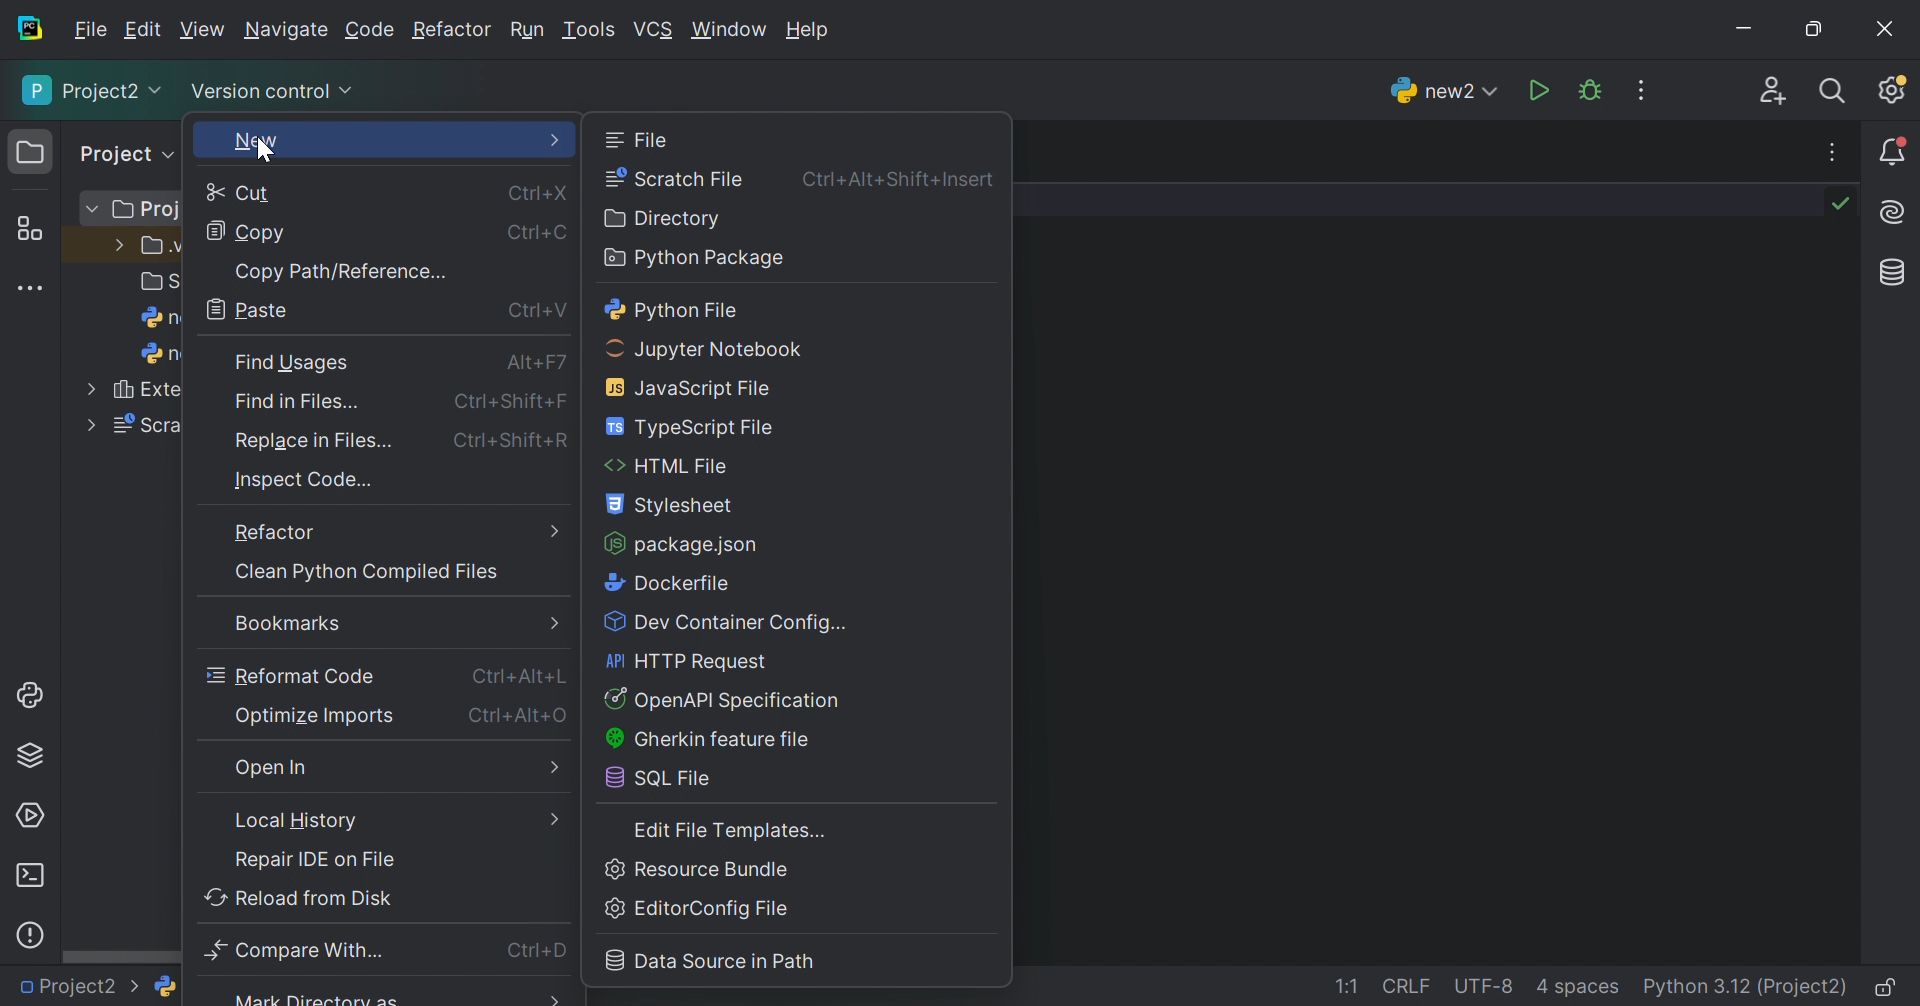 This screenshot has width=1920, height=1006. I want to click on Tool, so click(589, 32).